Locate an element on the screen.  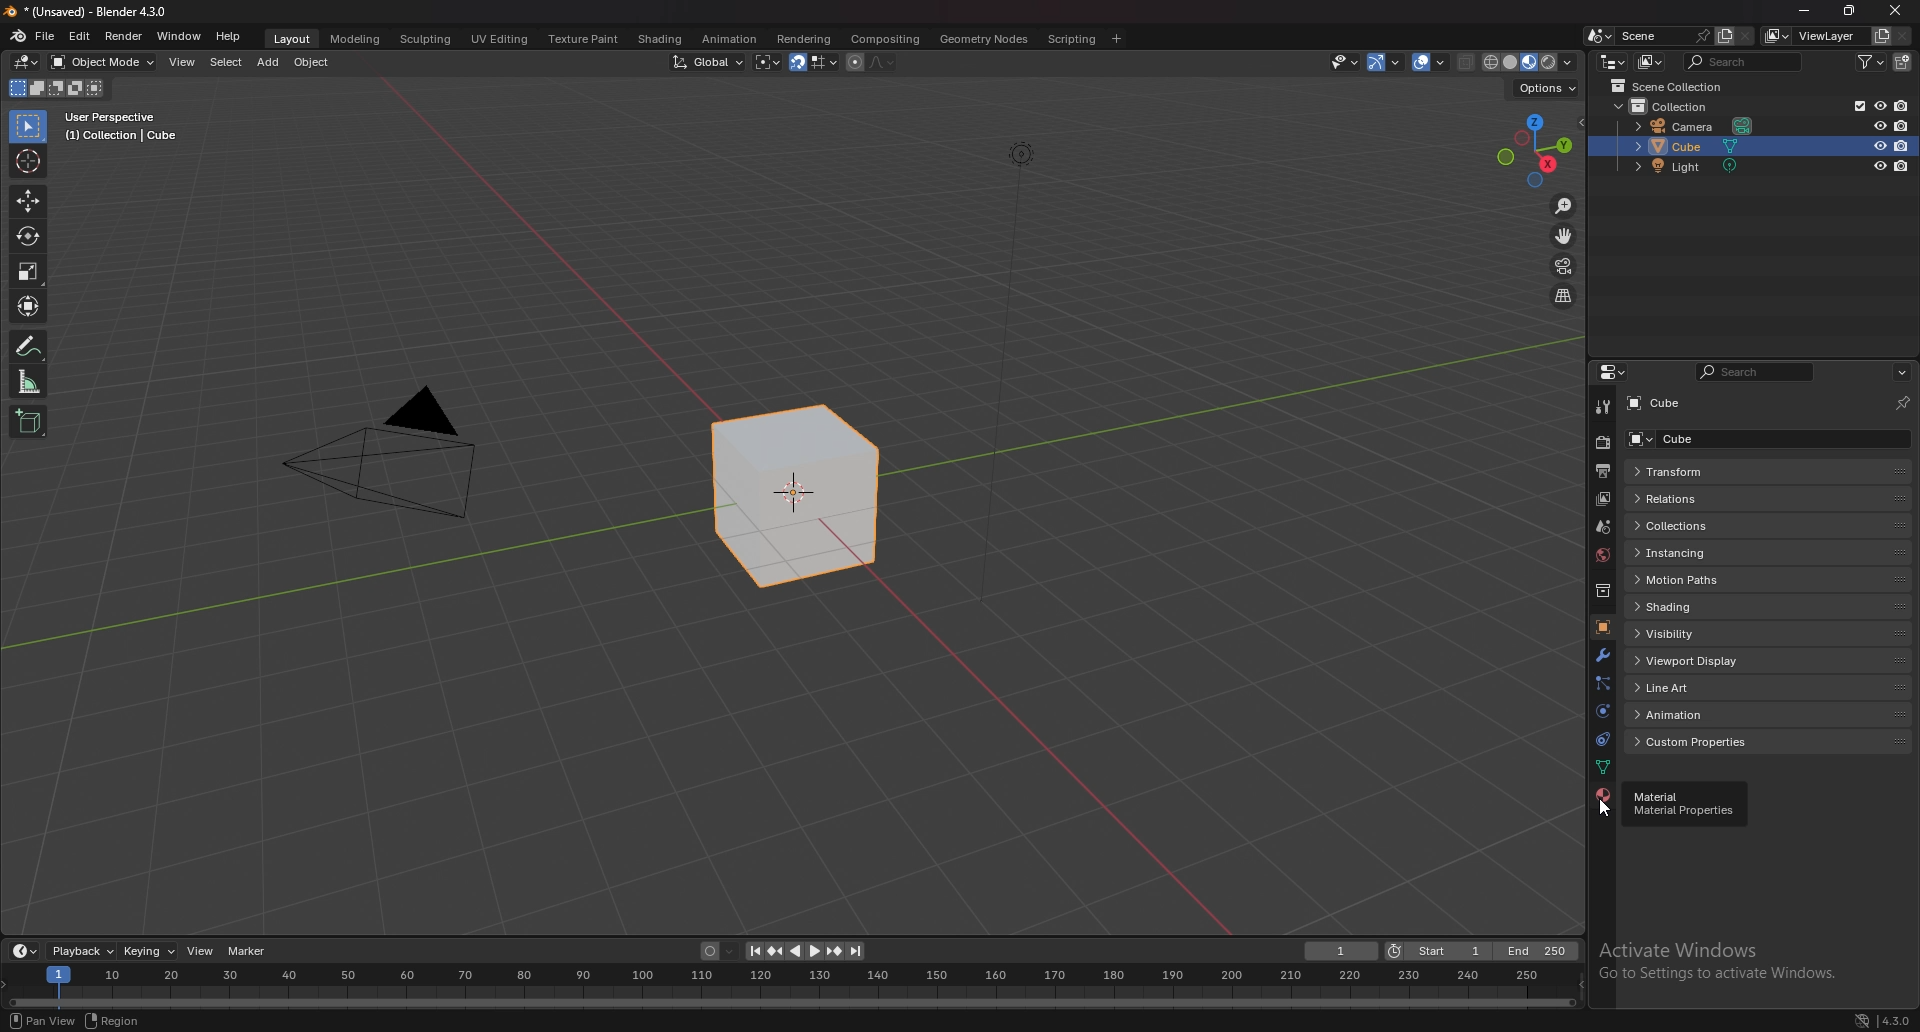
preset viewpoint is located at coordinates (1535, 150).